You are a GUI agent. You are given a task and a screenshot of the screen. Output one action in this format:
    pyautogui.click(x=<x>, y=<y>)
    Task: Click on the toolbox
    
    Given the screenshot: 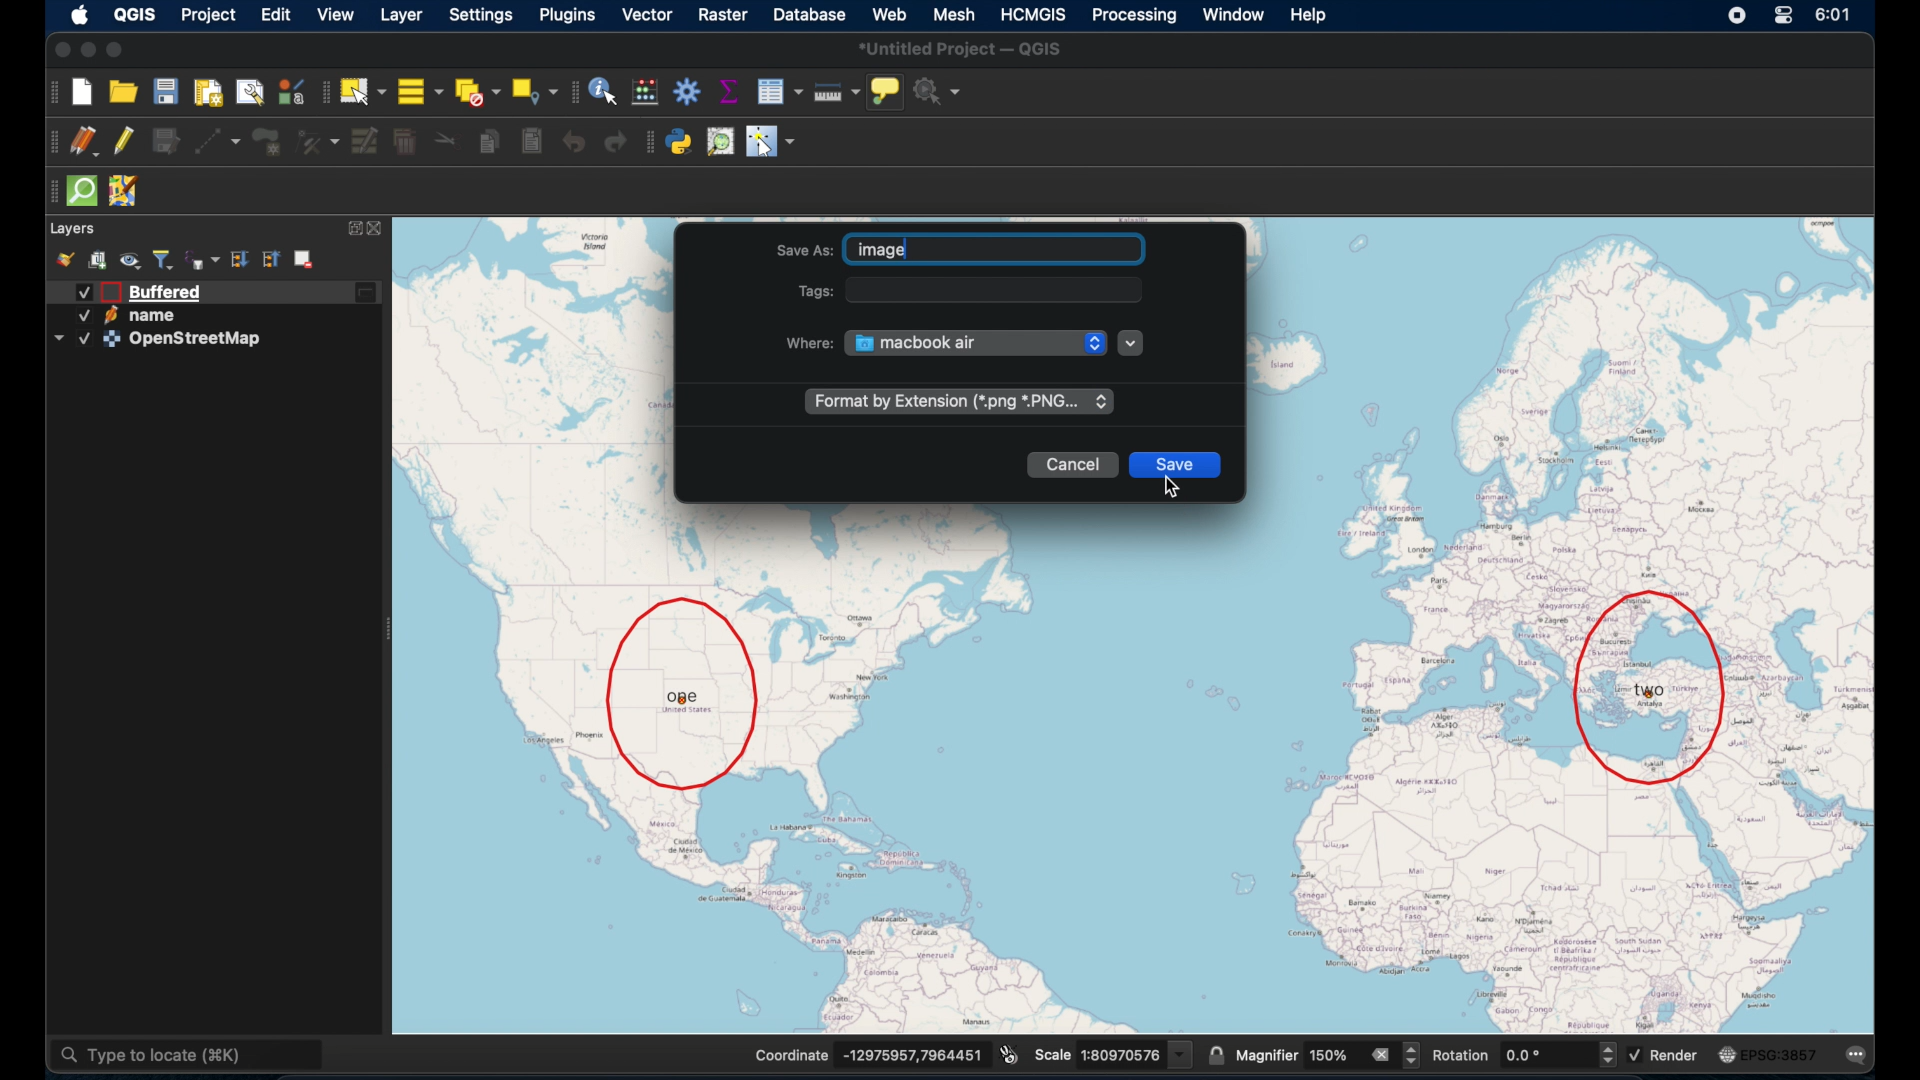 What is the action you would take?
    pyautogui.click(x=689, y=94)
    